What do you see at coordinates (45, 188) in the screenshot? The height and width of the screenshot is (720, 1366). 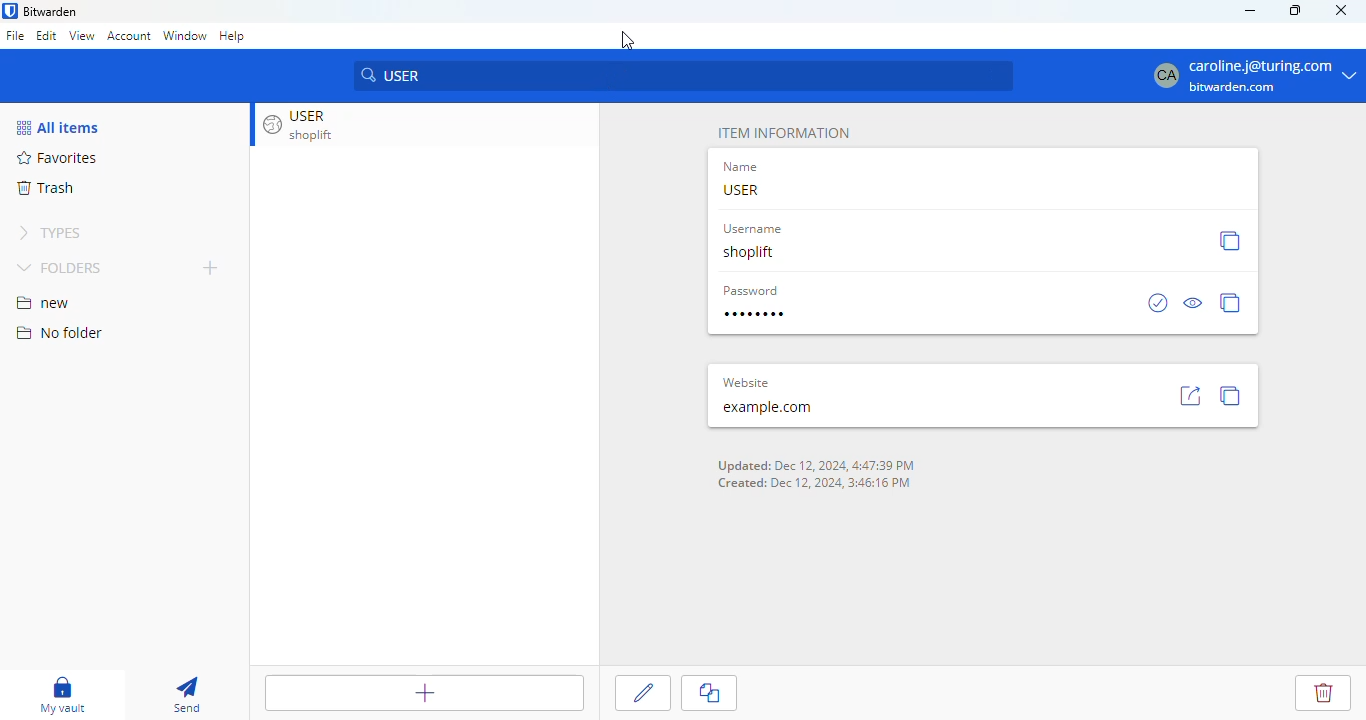 I see `trash` at bounding box center [45, 188].